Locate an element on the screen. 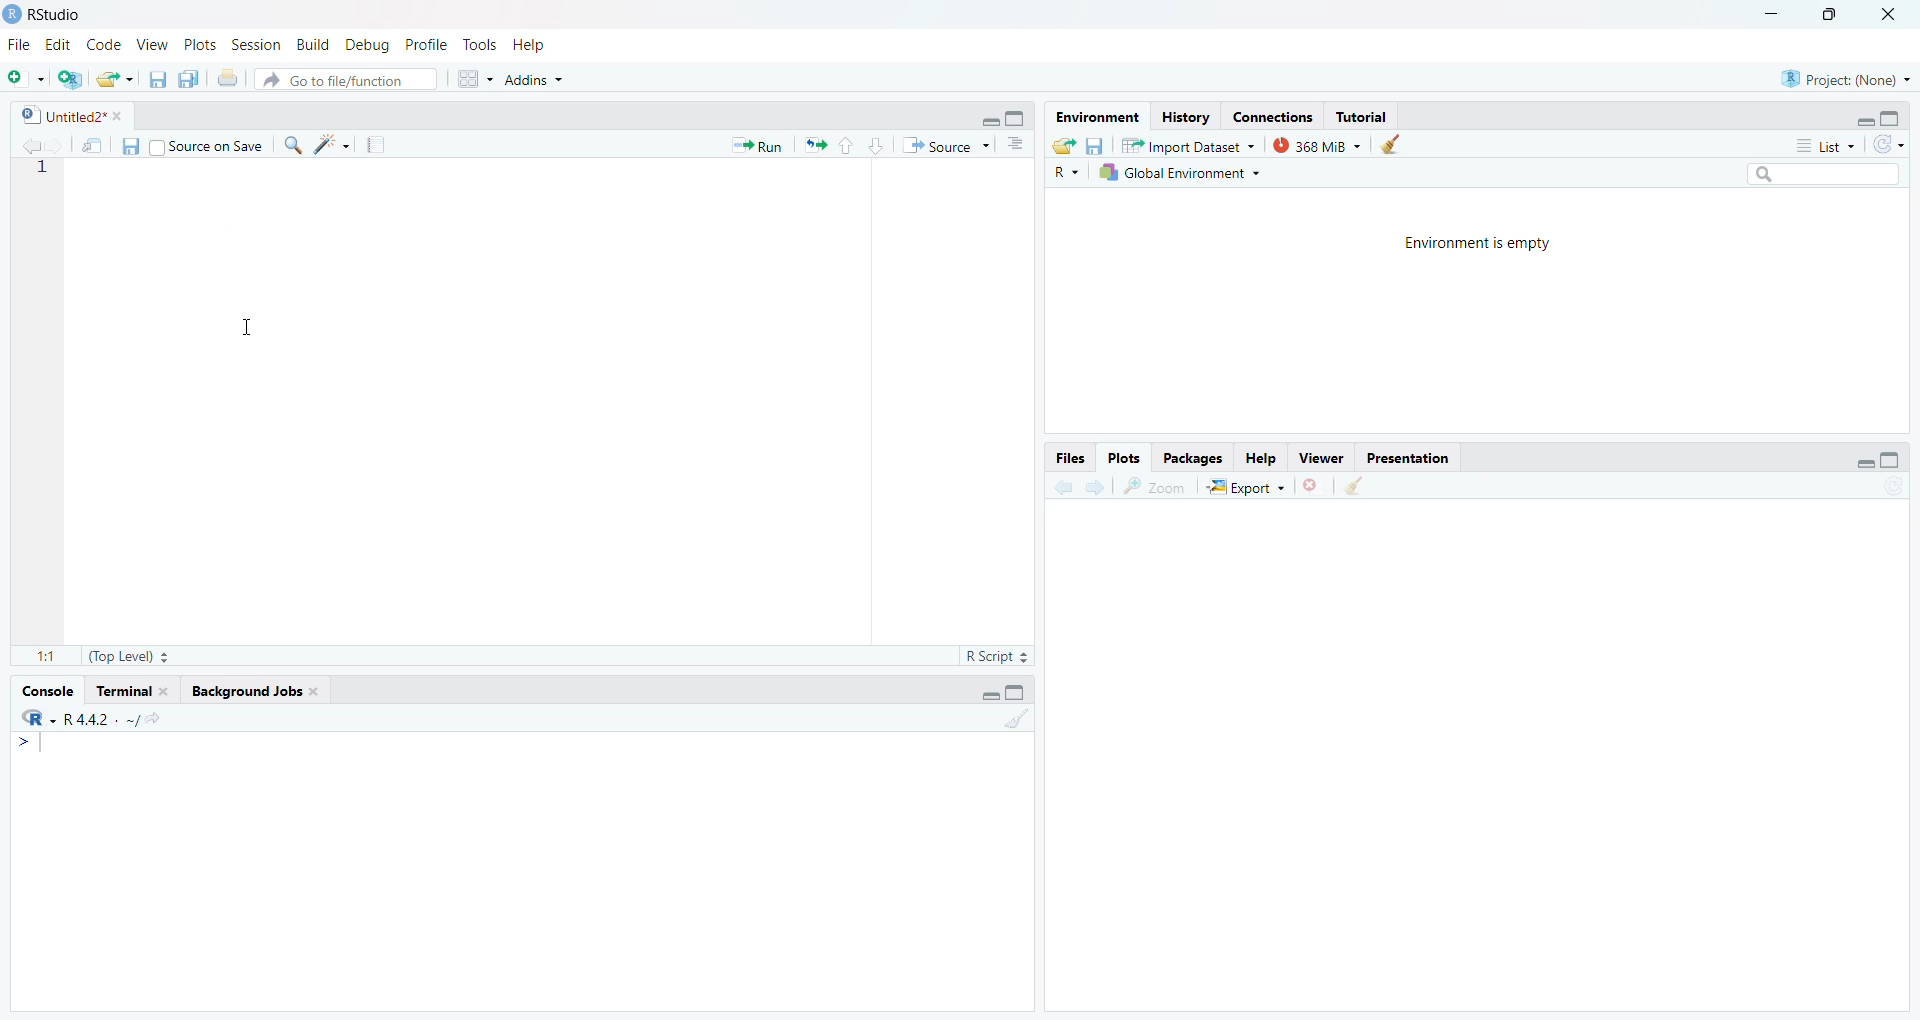 This screenshot has width=1920, height=1020. View is located at coordinates (155, 45).